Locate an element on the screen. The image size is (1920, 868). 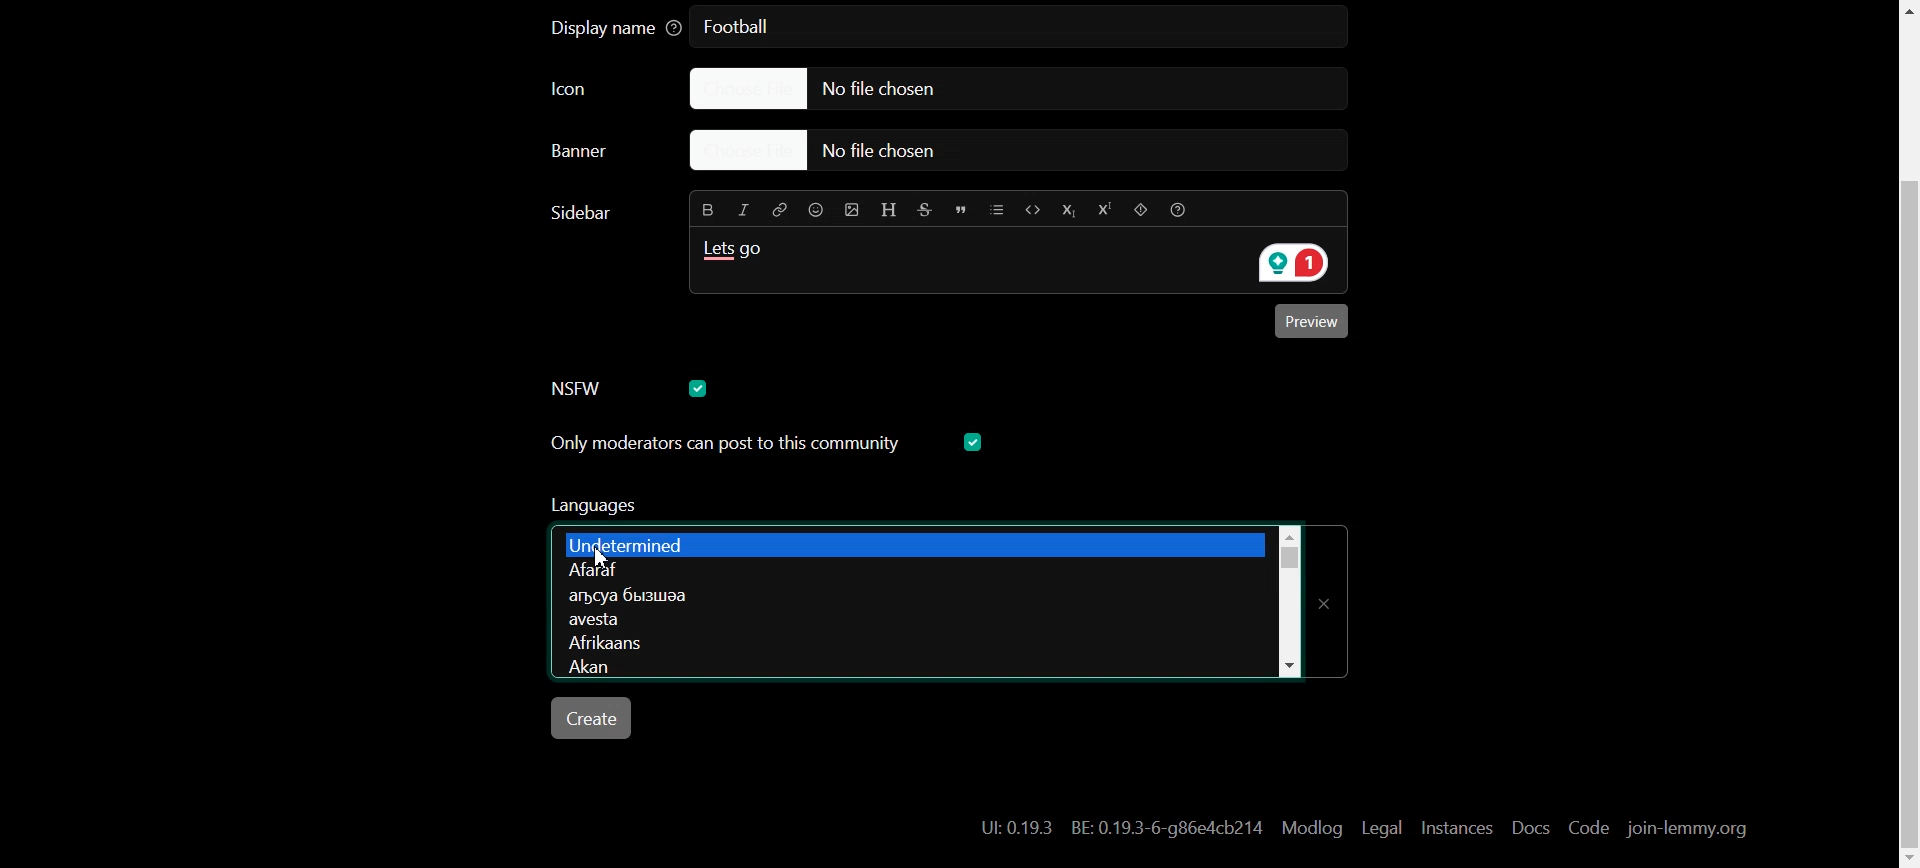
Text is located at coordinates (1122, 828).